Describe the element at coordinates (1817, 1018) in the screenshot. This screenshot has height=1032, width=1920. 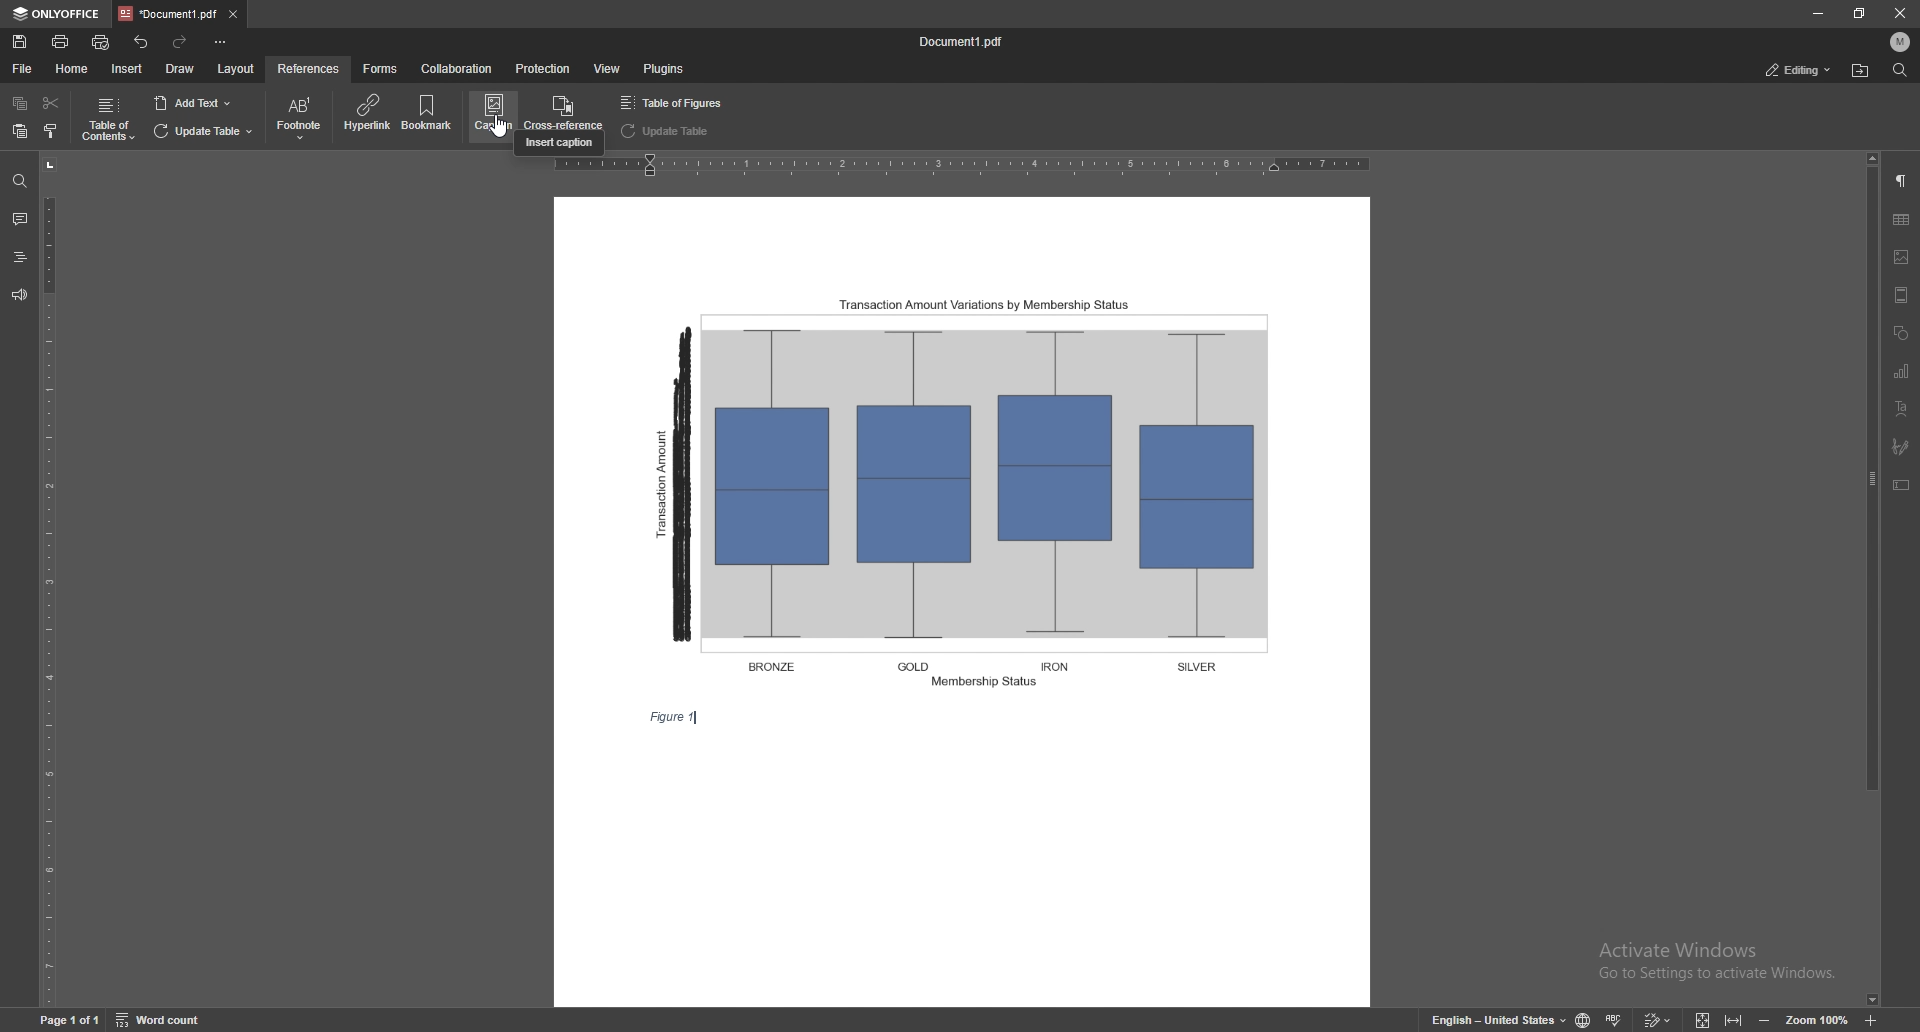
I see `zoom` at that location.